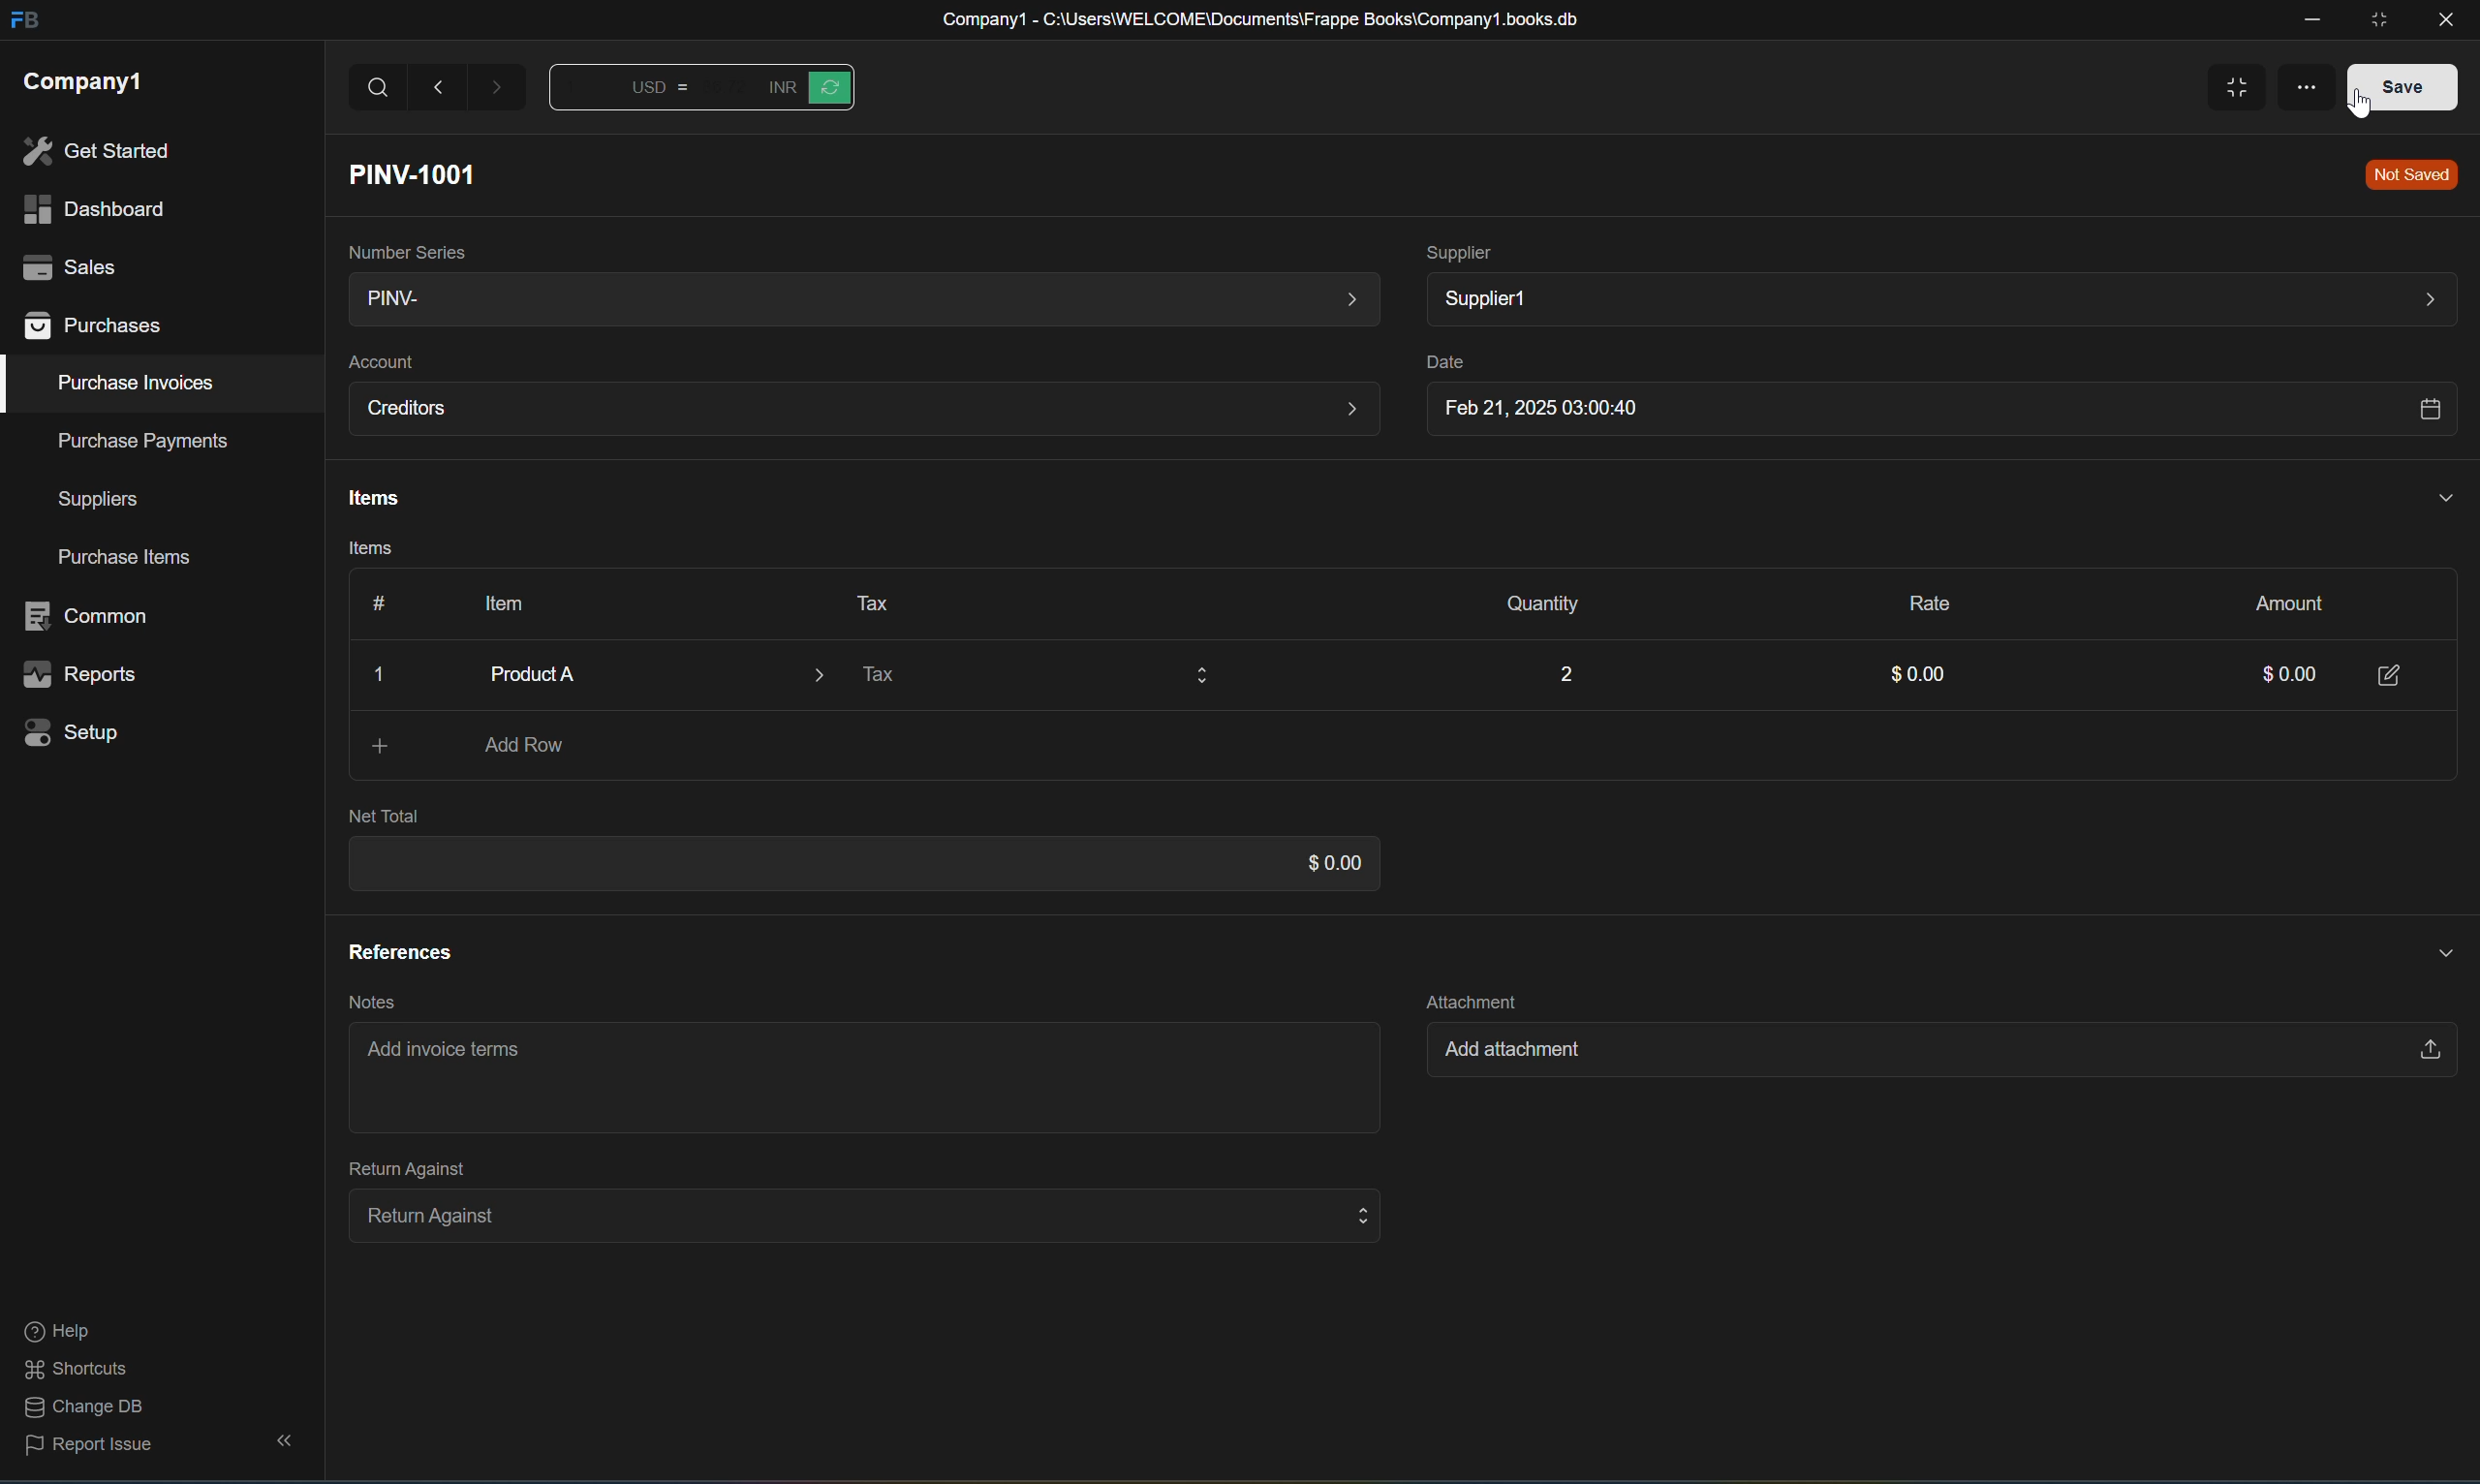 The width and height of the screenshot is (2480, 1484). I want to click on purchase payments, so click(128, 440).